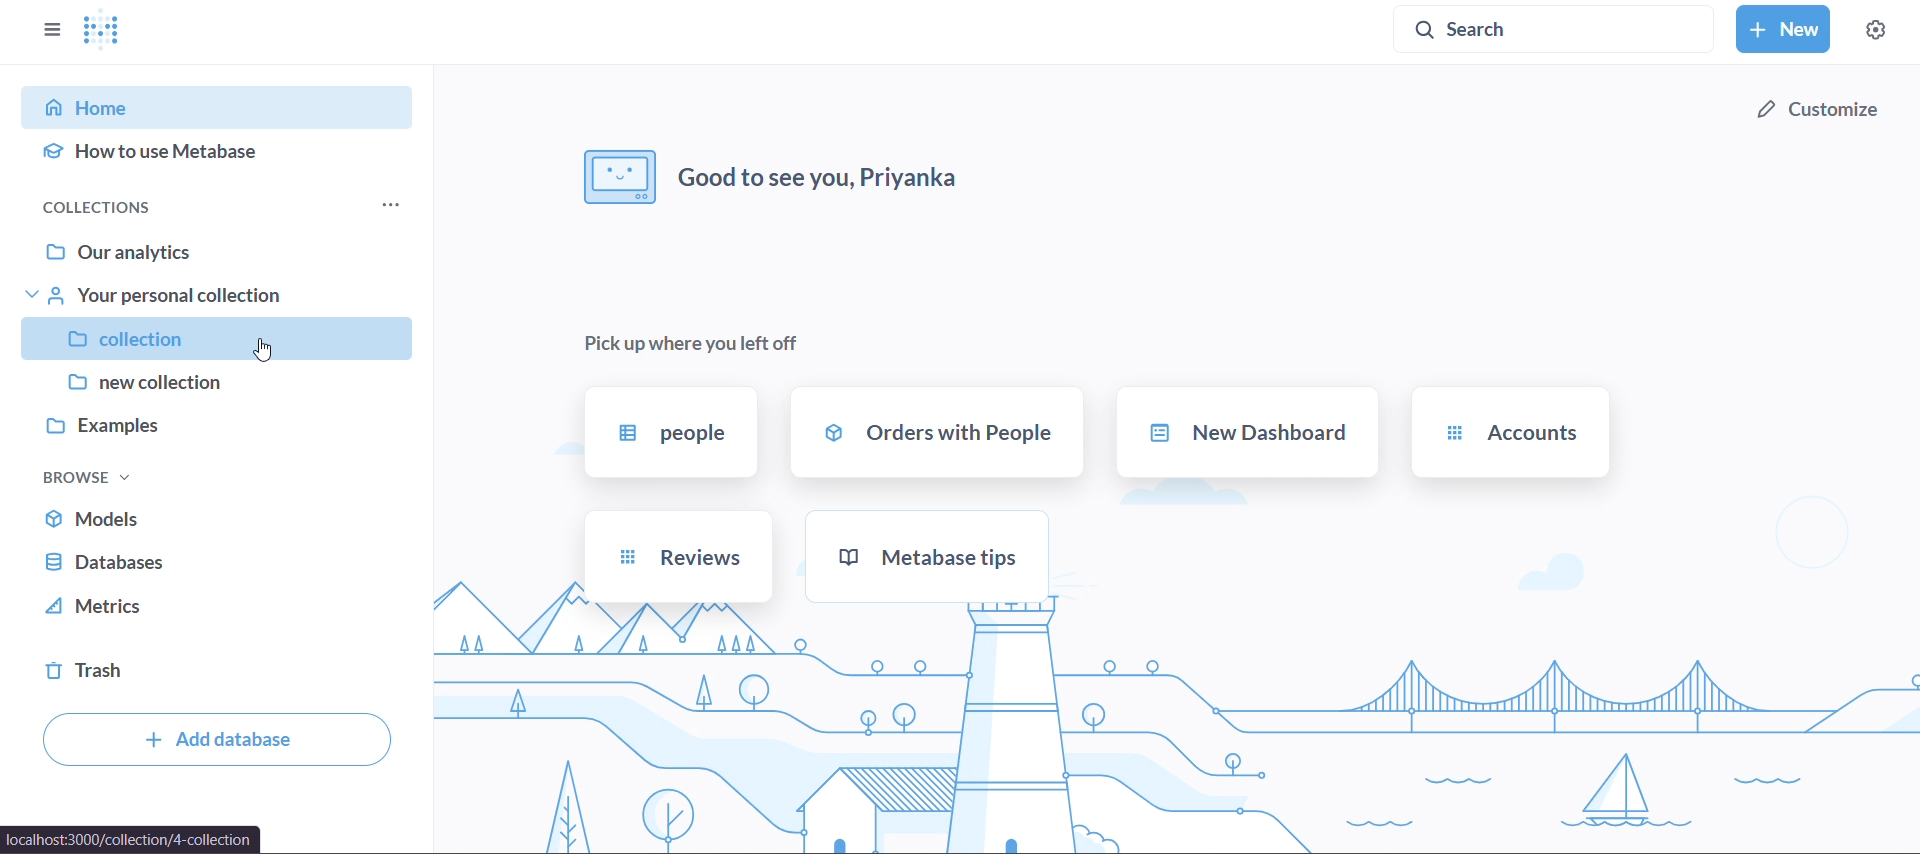 This screenshot has width=1920, height=854. Describe the element at coordinates (1824, 106) in the screenshot. I see `customize` at that location.